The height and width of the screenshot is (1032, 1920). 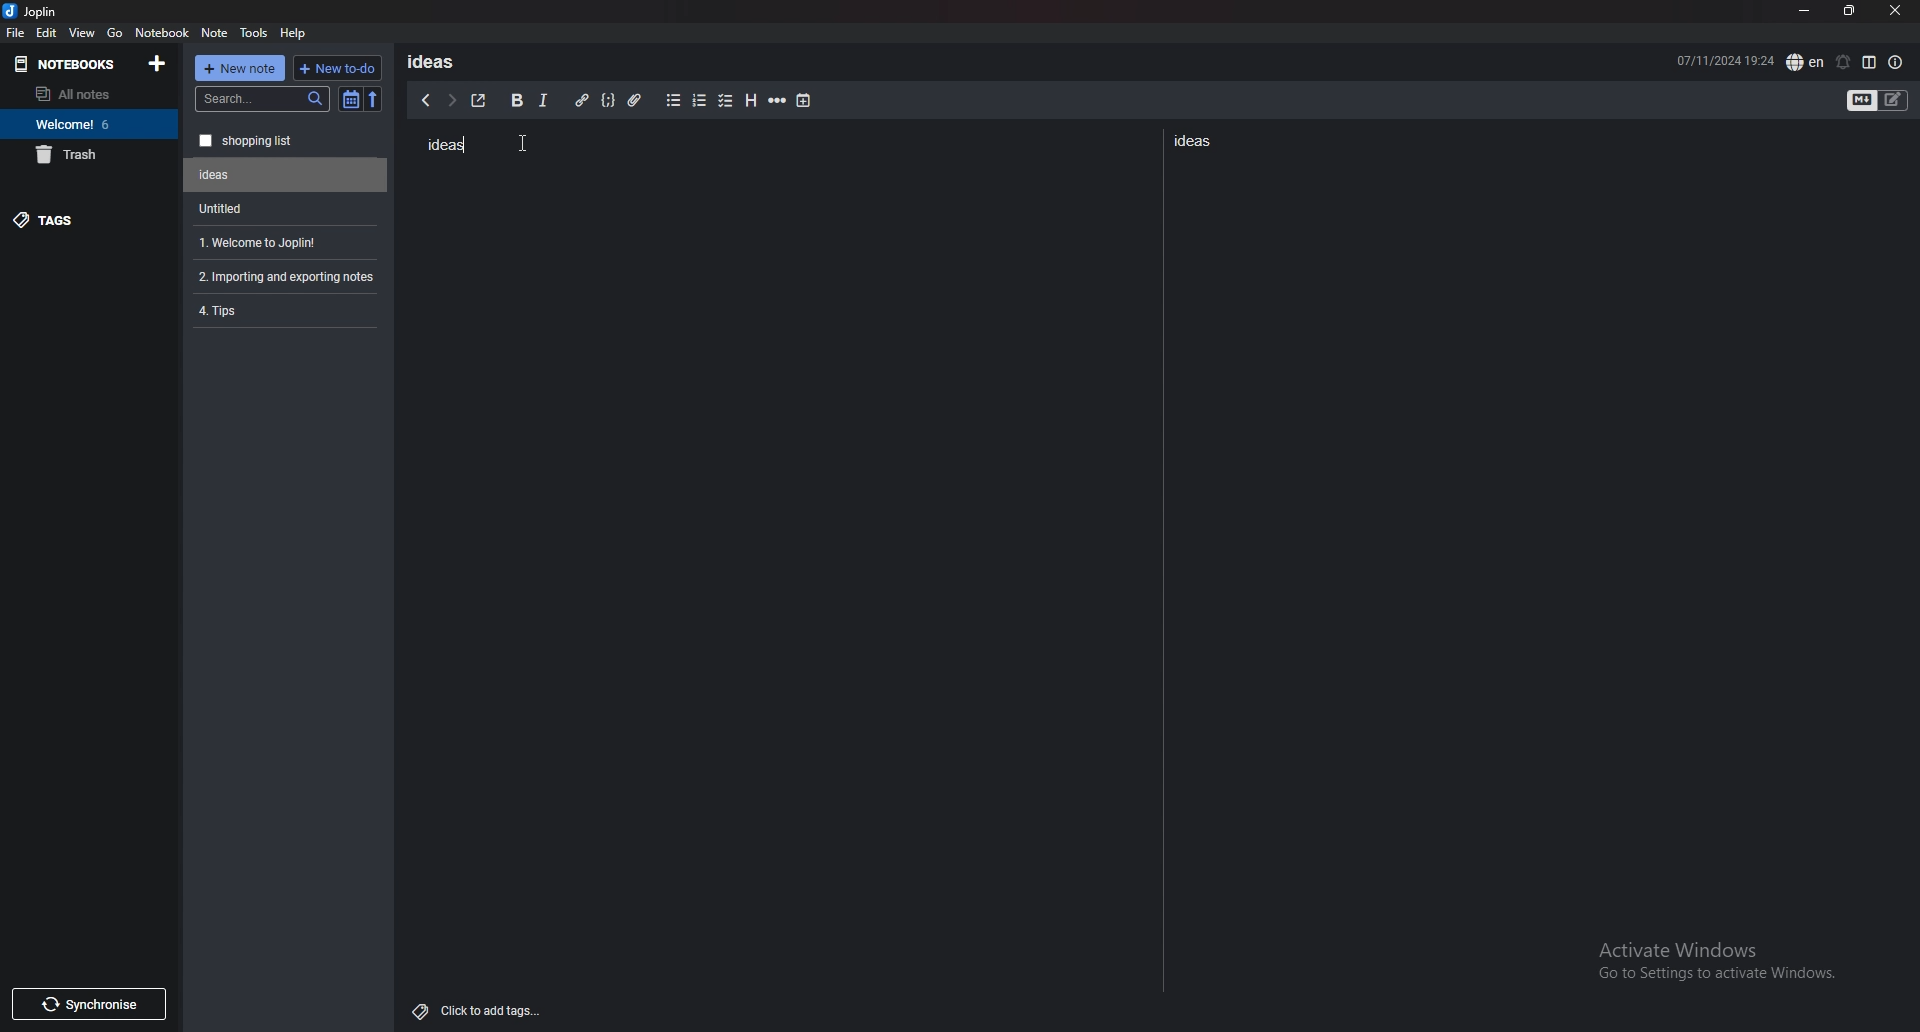 I want to click on horizontal rule, so click(x=777, y=101).